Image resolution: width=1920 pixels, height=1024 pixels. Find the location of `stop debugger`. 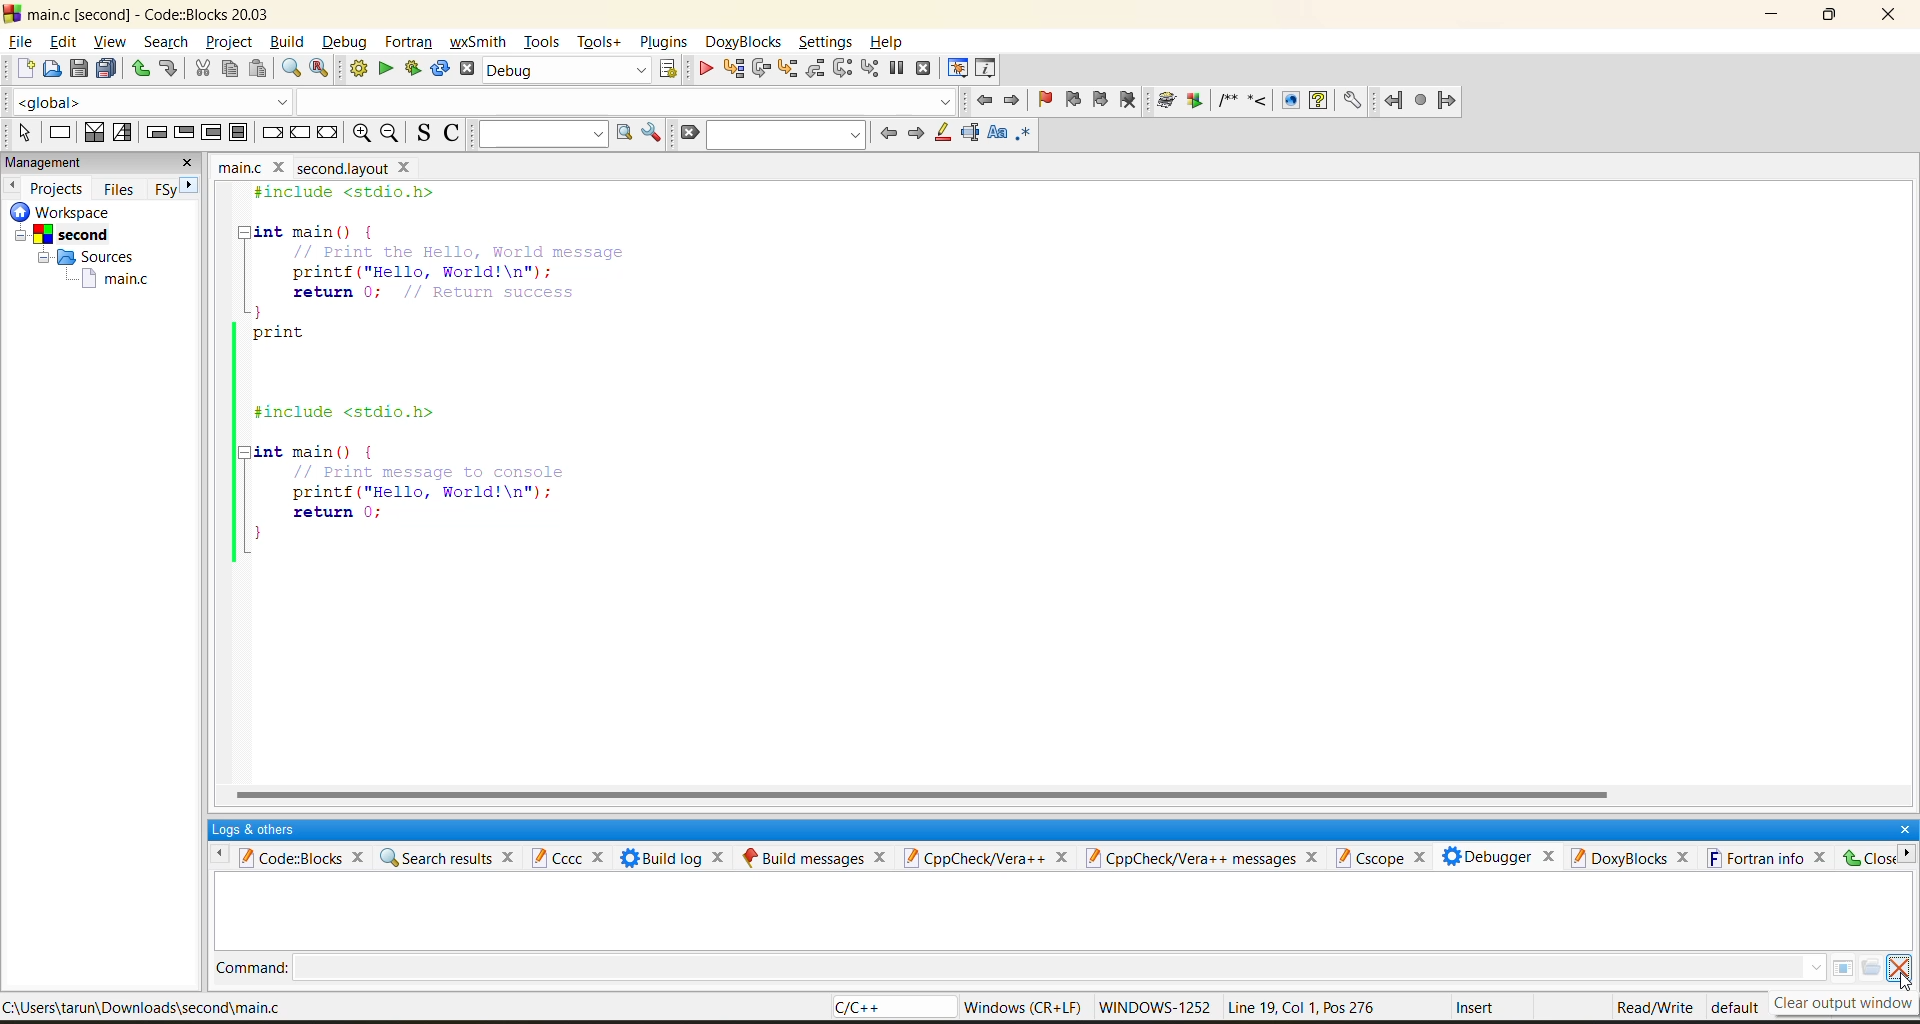

stop debugger is located at coordinates (922, 67).